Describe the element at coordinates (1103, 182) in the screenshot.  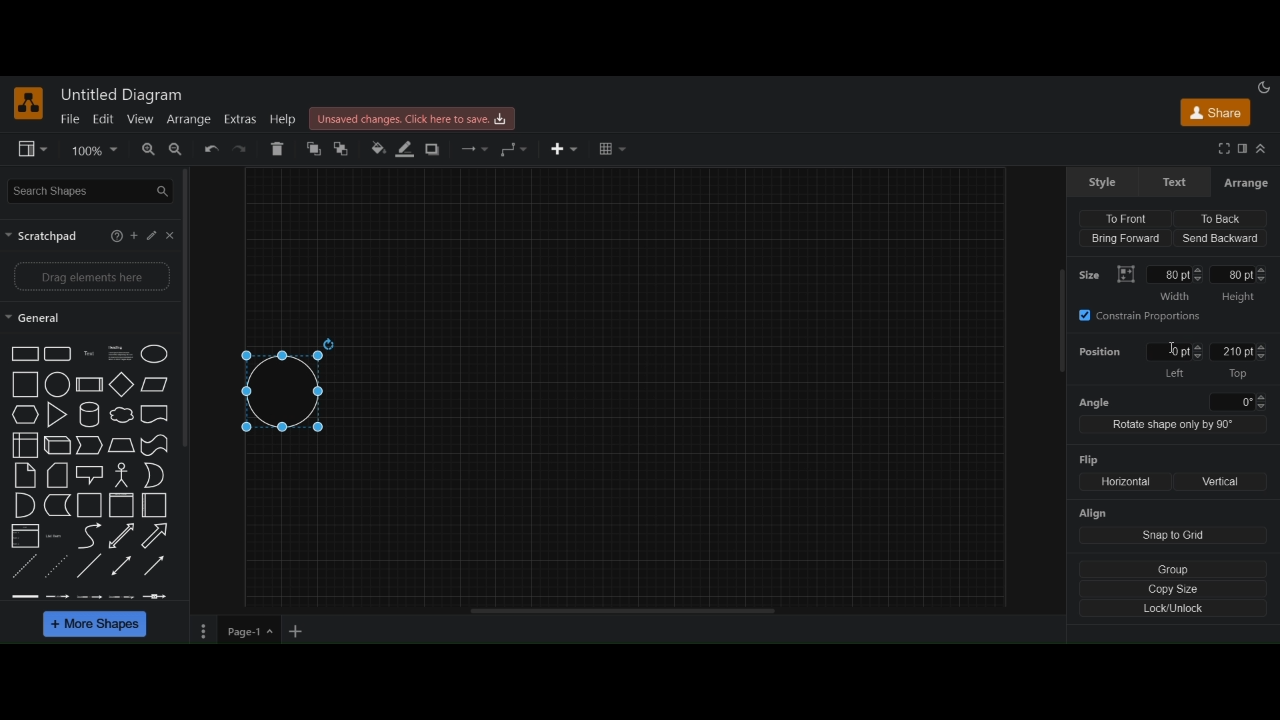
I see `style` at that location.